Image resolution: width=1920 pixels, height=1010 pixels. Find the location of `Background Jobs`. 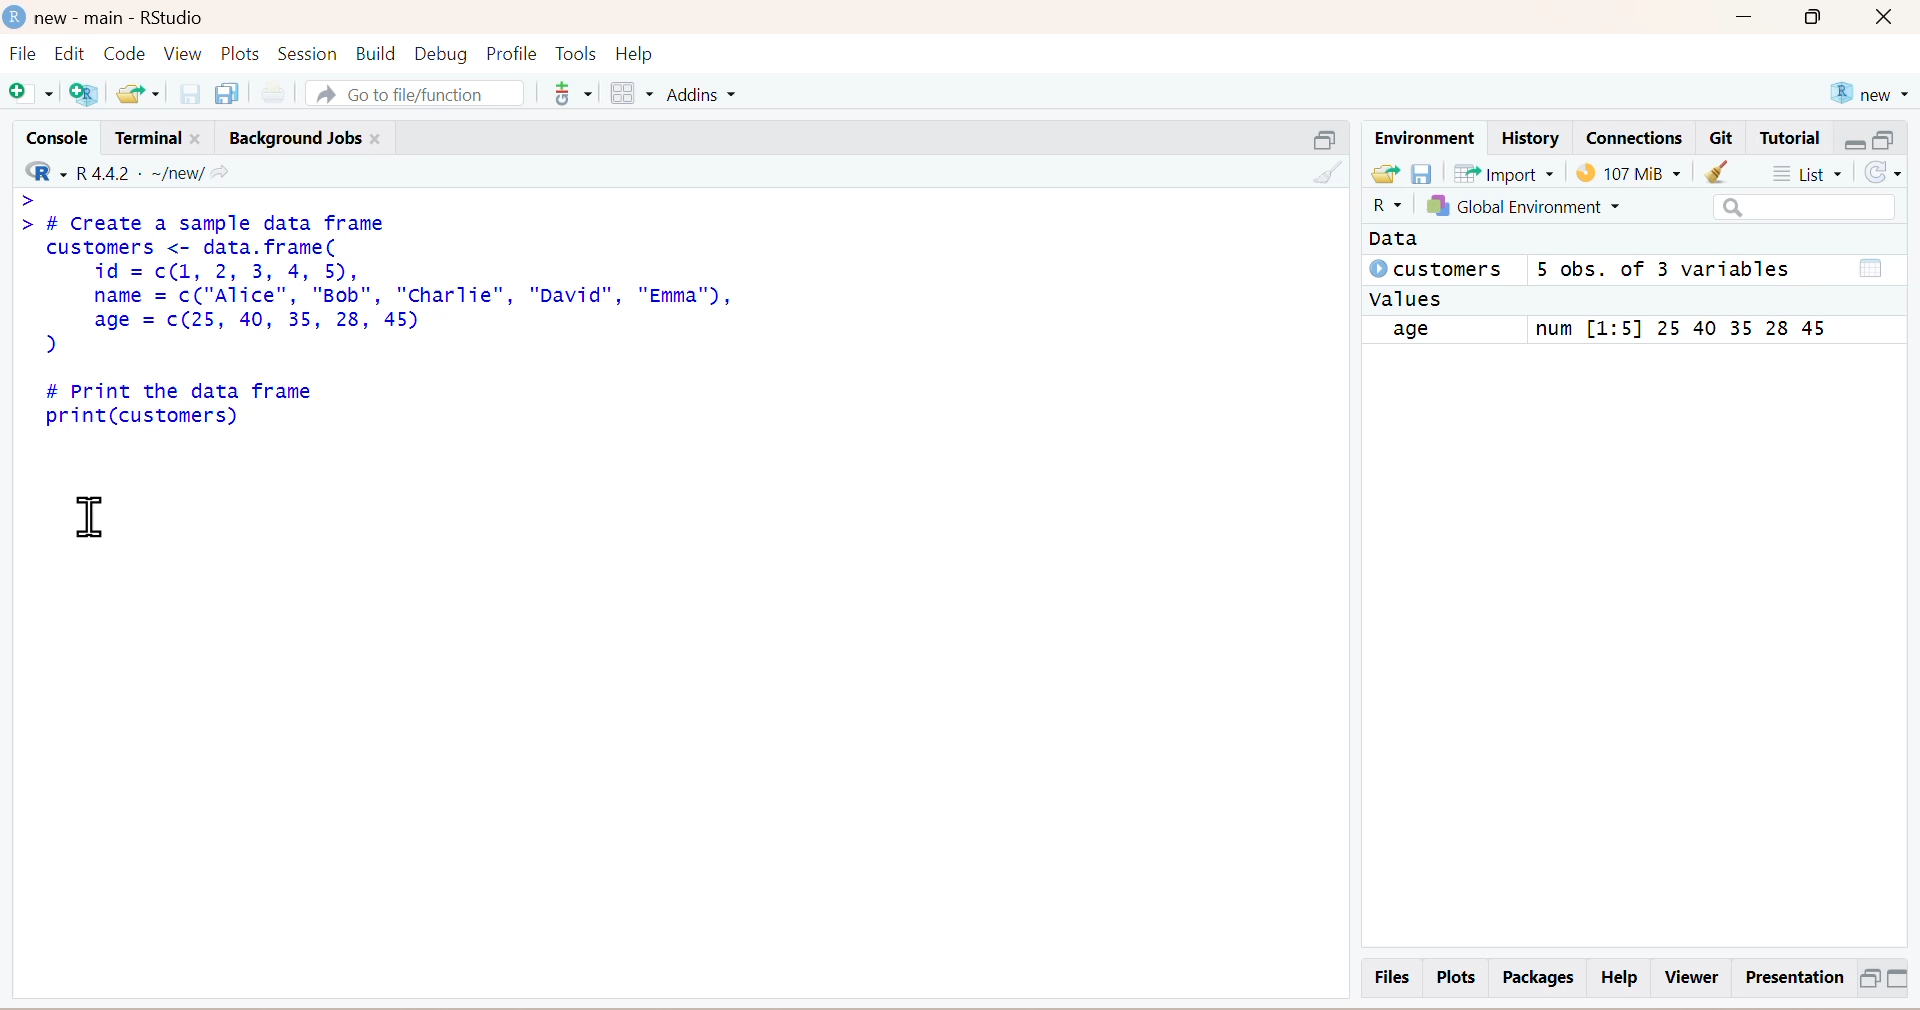

Background Jobs is located at coordinates (308, 134).